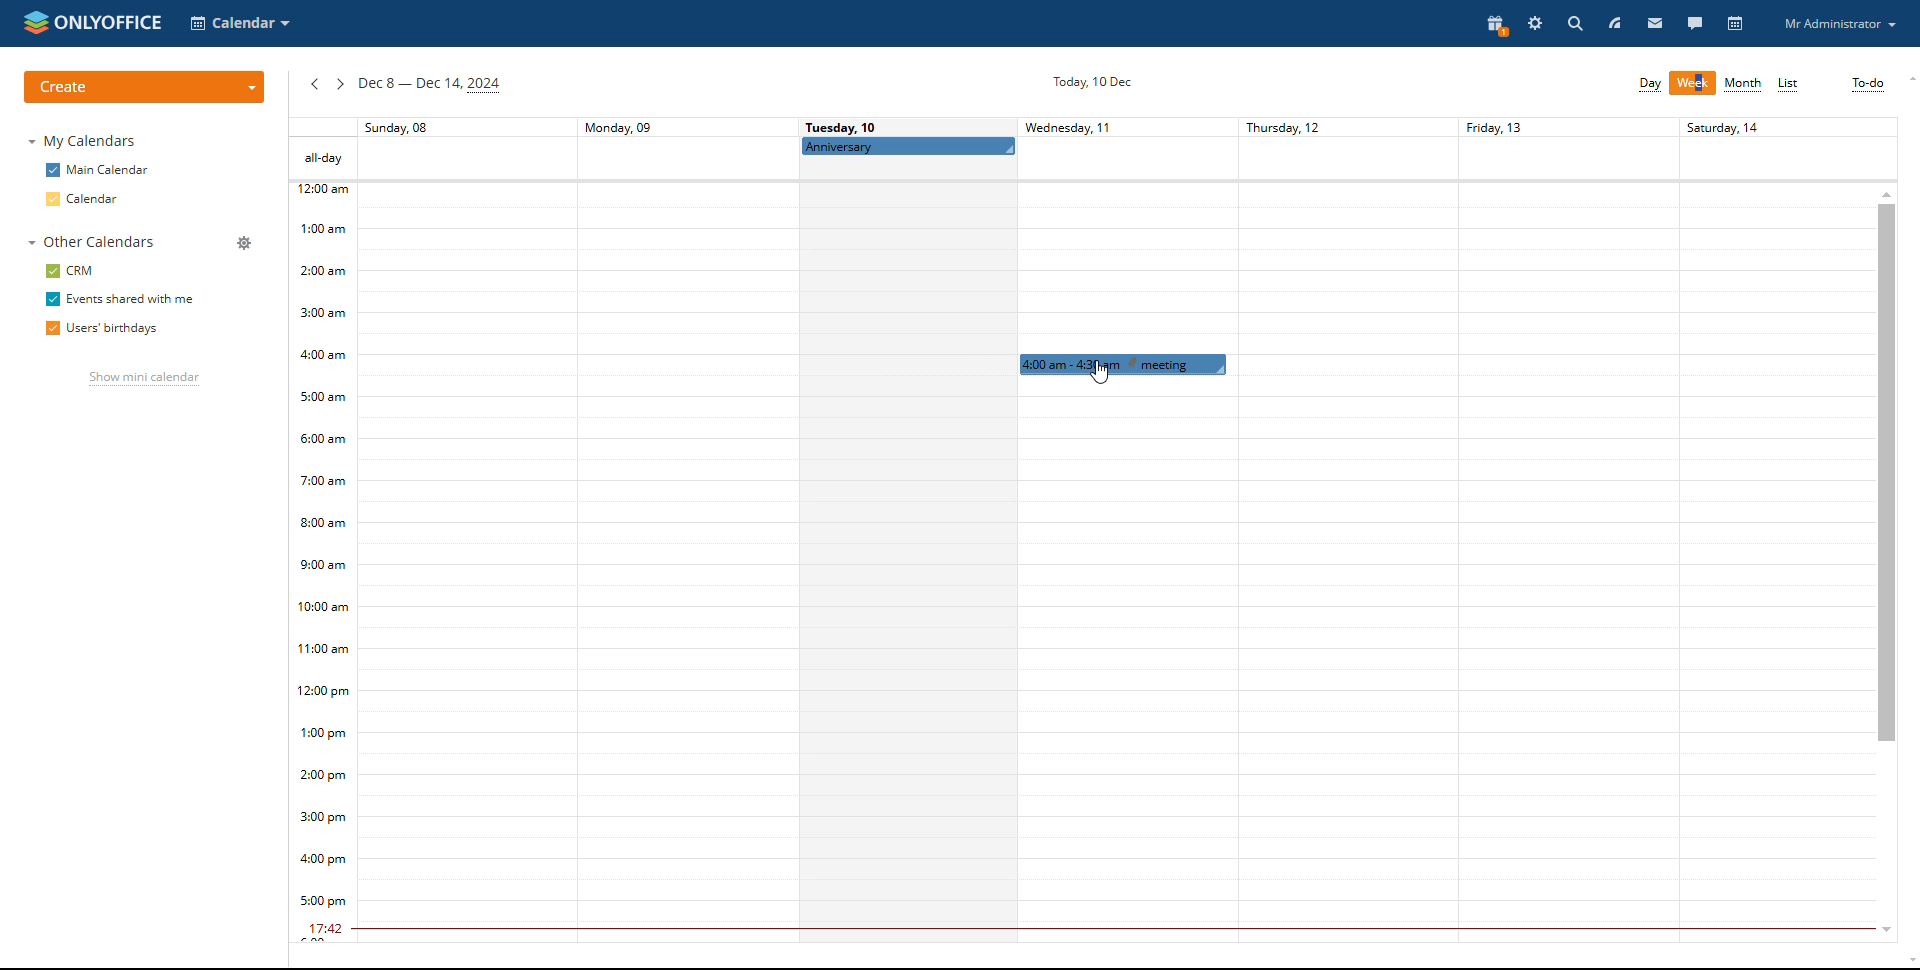 The height and width of the screenshot is (970, 1920). Describe the element at coordinates (244, 243) in the screenshot. I see `manage` at that location.